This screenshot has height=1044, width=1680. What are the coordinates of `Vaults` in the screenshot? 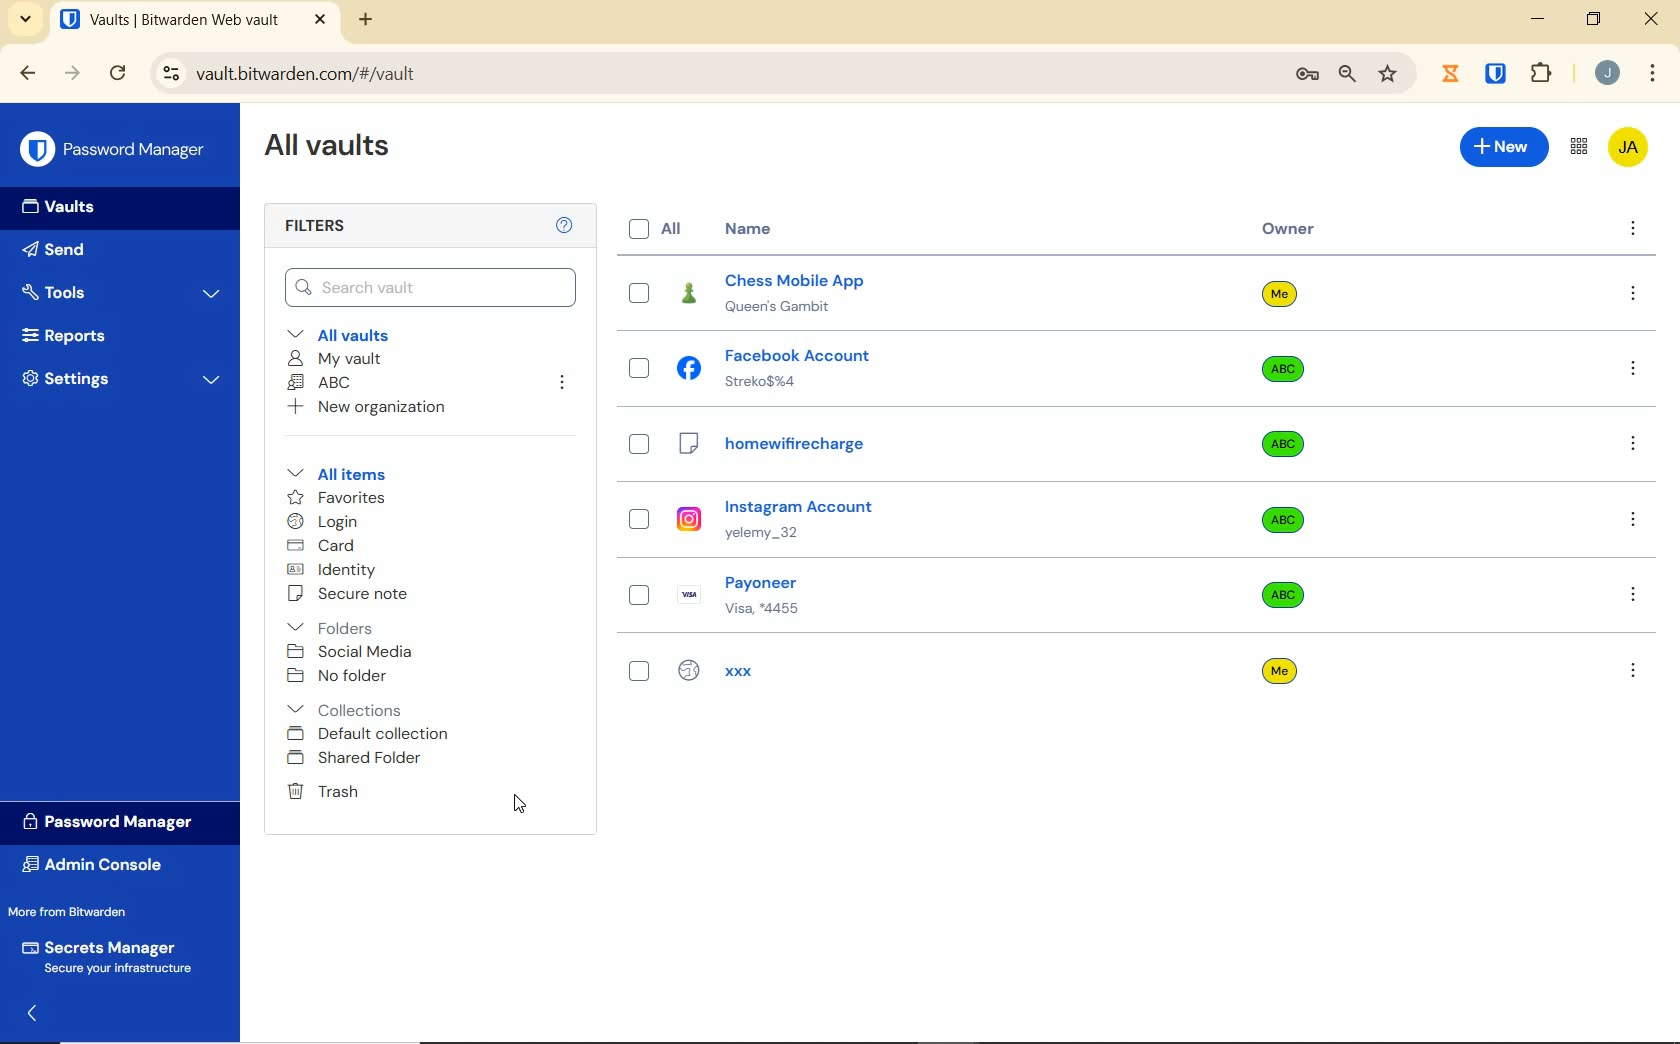 It's located at (61, 204).